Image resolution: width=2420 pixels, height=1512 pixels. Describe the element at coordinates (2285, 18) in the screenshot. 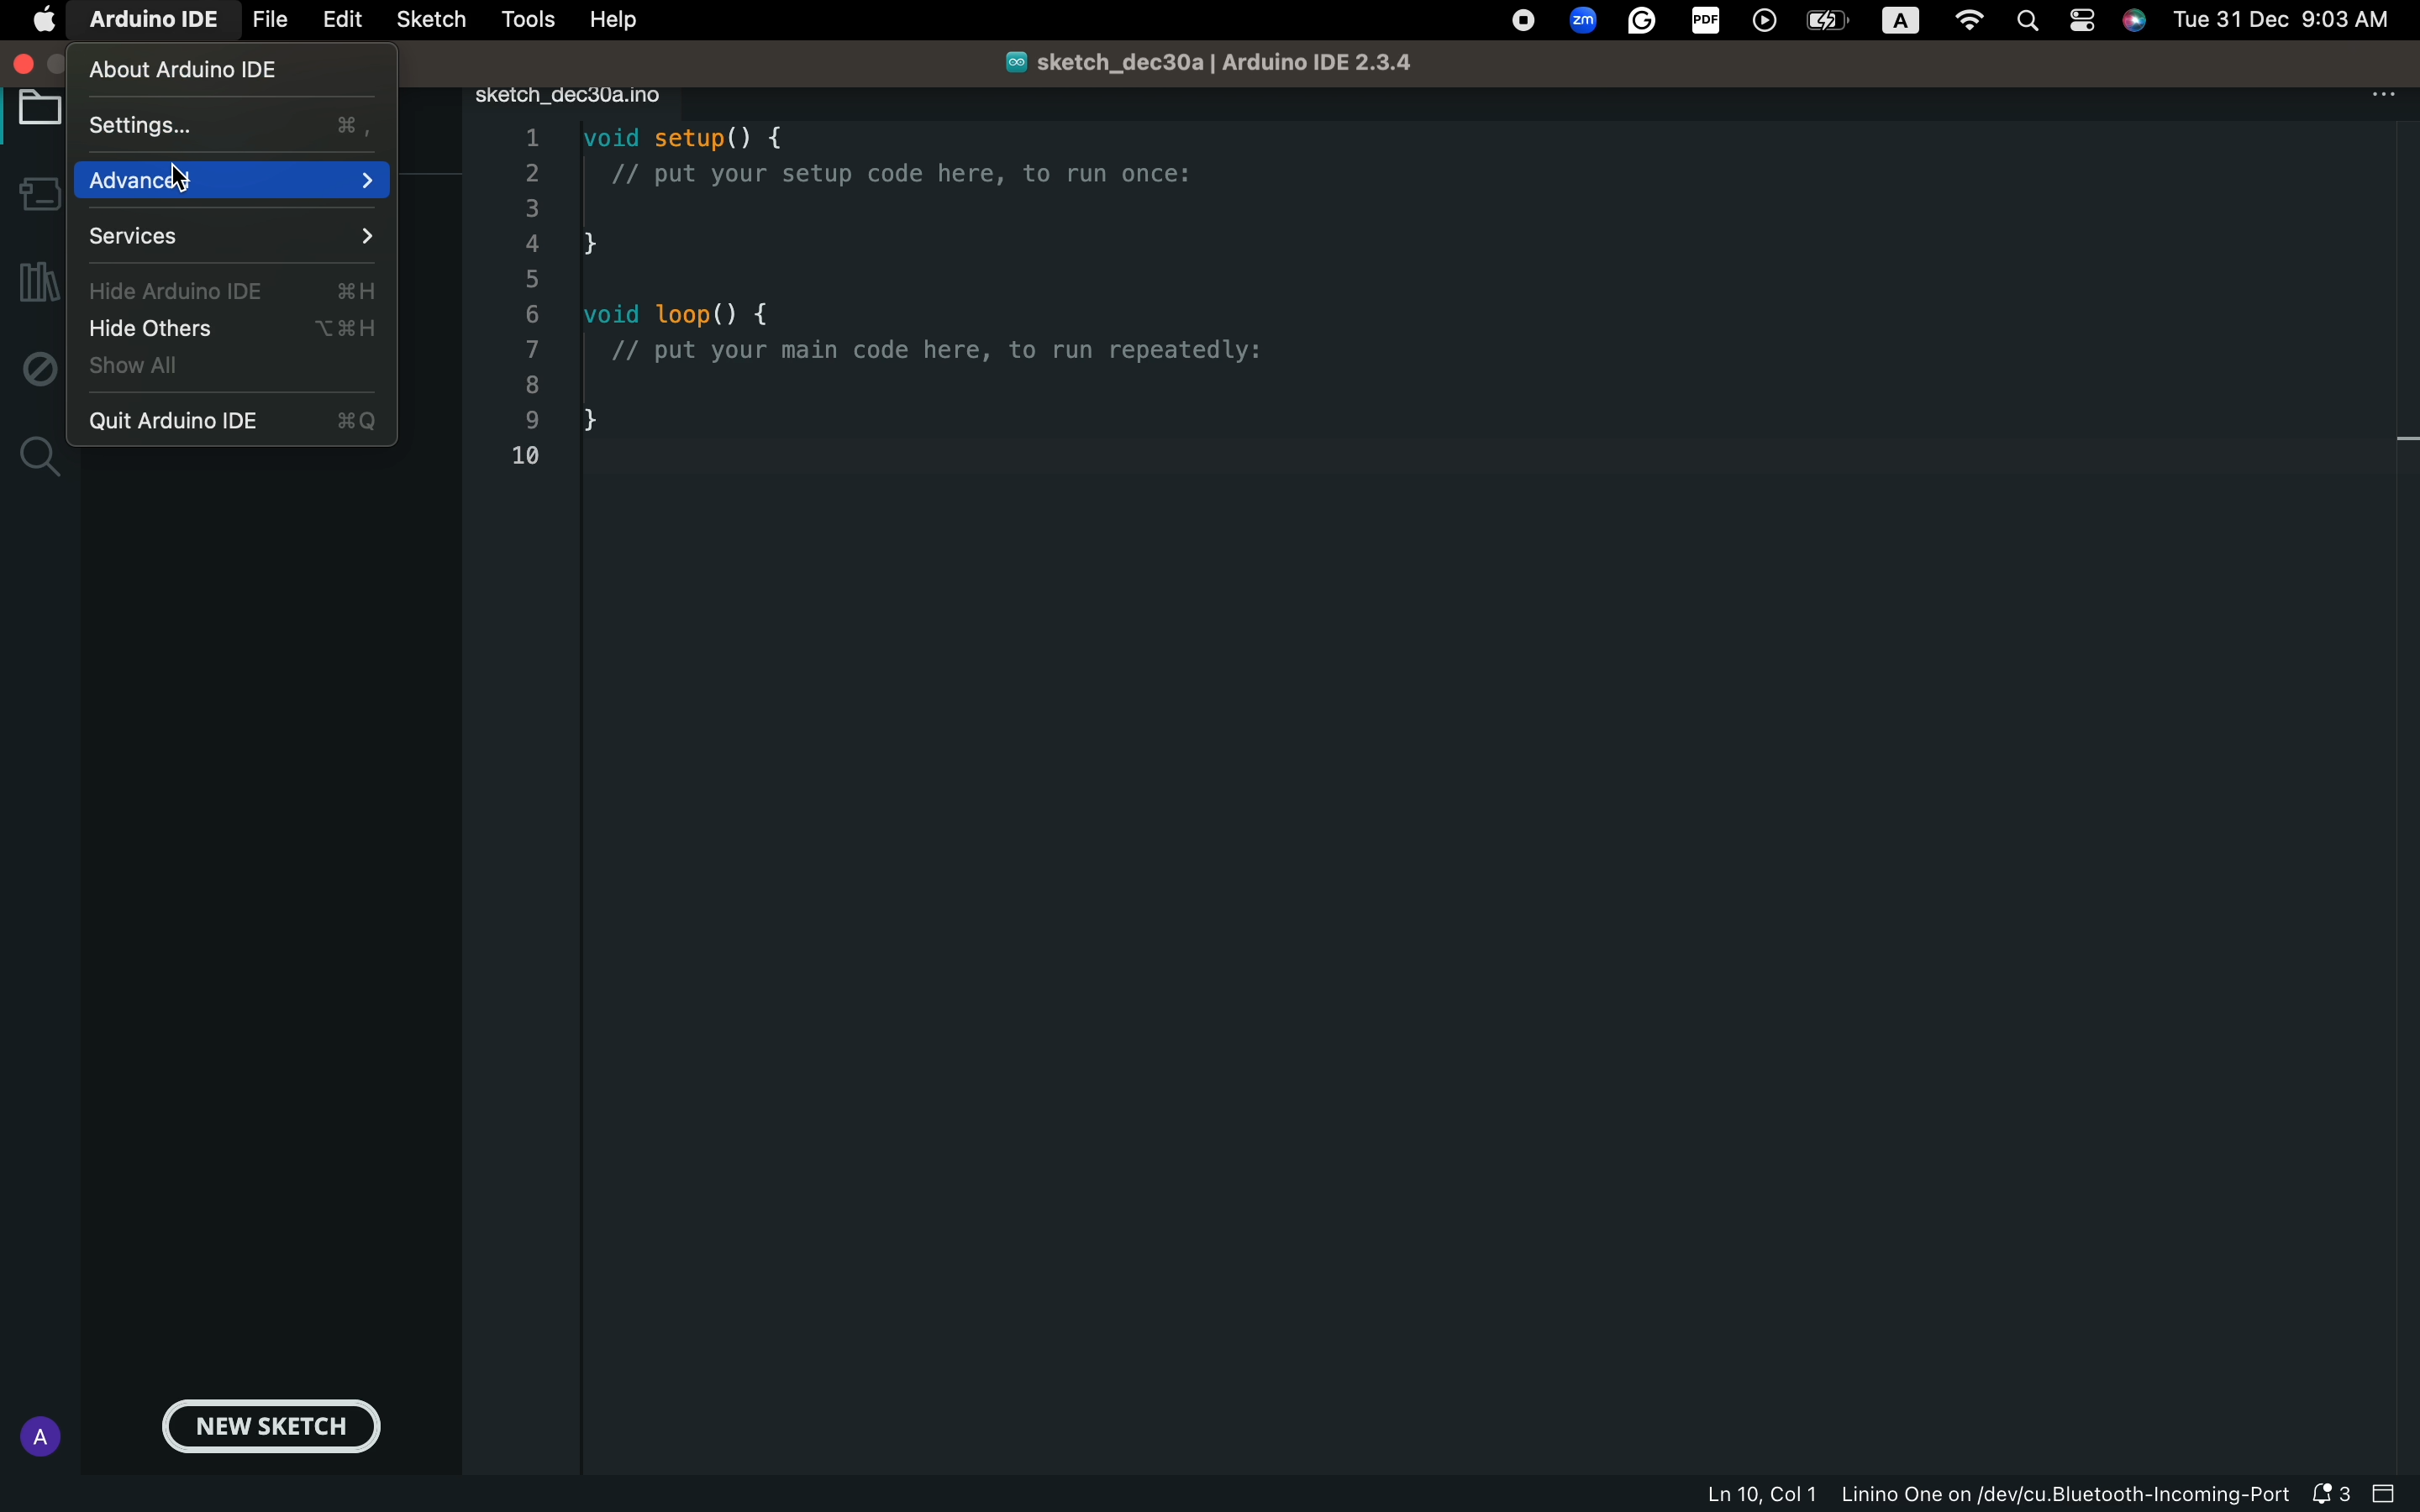

I see `Date` at that location.